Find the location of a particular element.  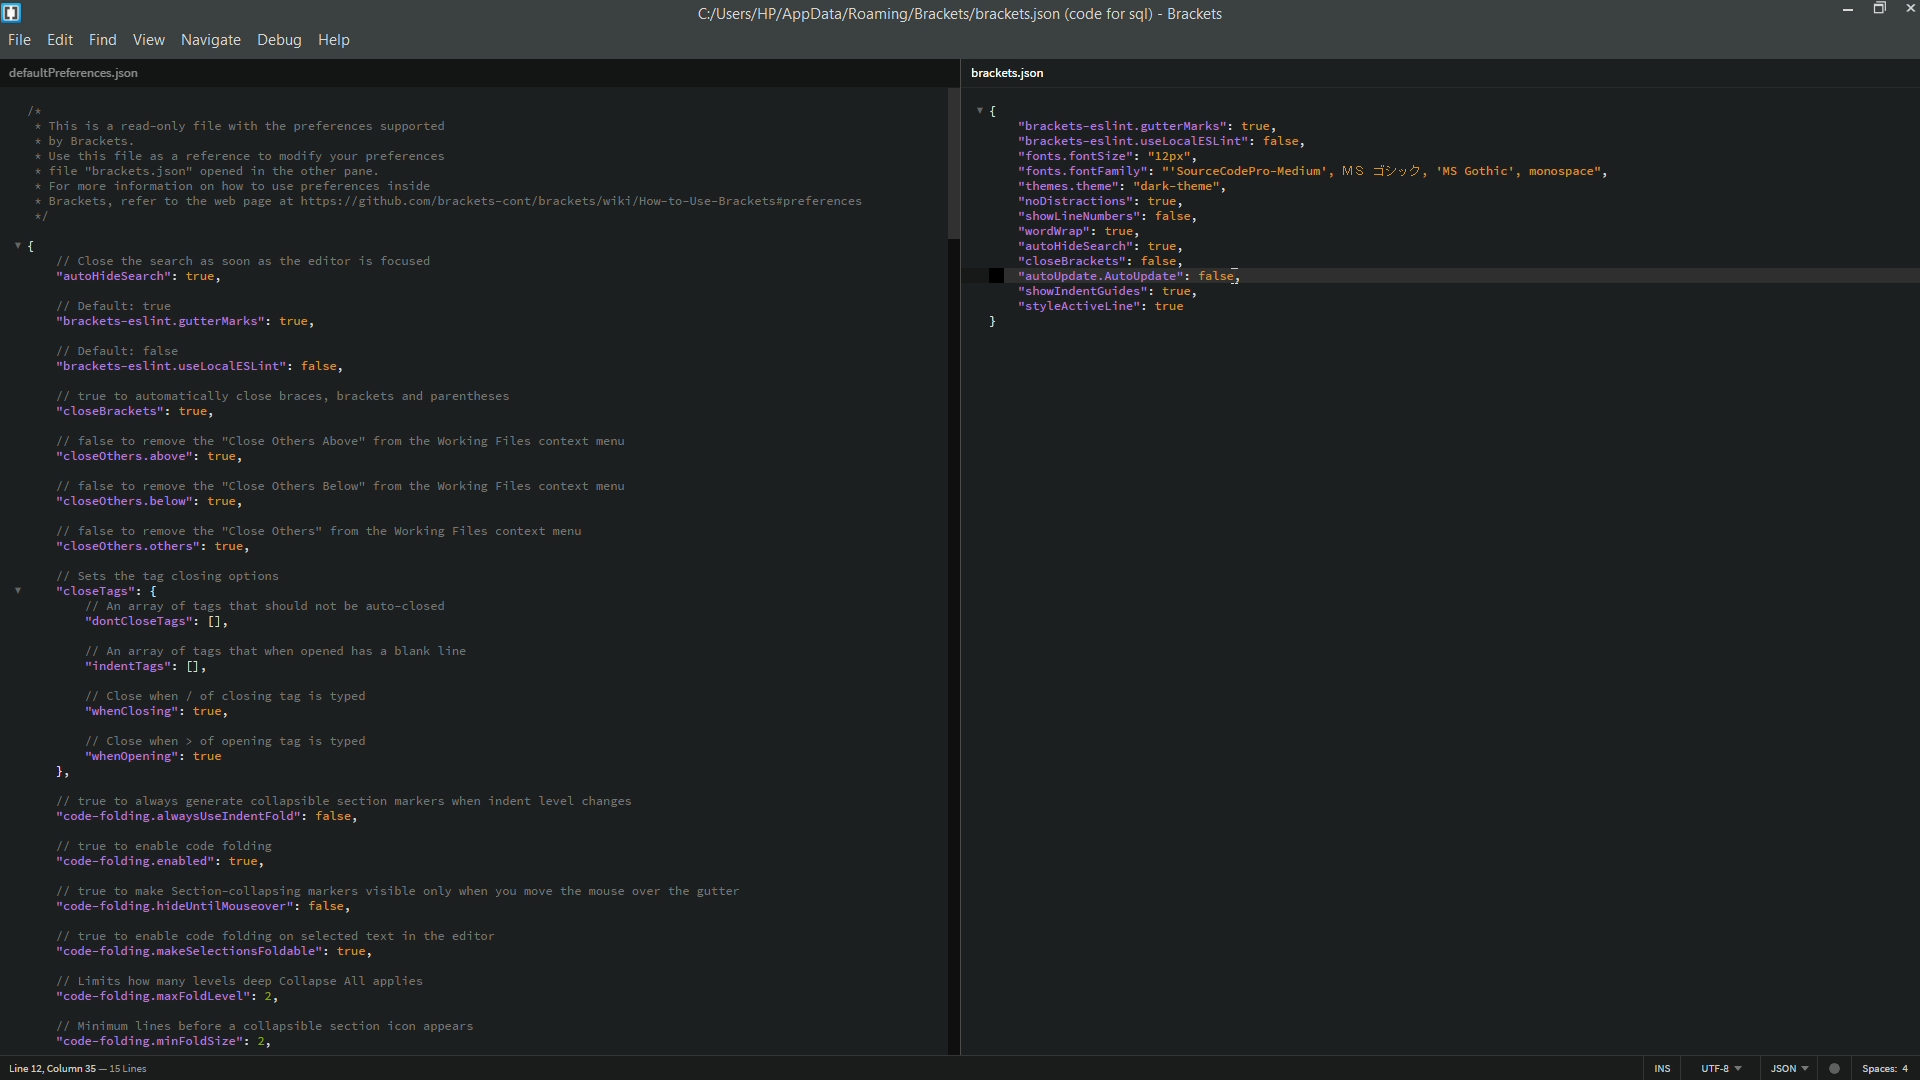

scrollbar is located at coordinates (951, 162).